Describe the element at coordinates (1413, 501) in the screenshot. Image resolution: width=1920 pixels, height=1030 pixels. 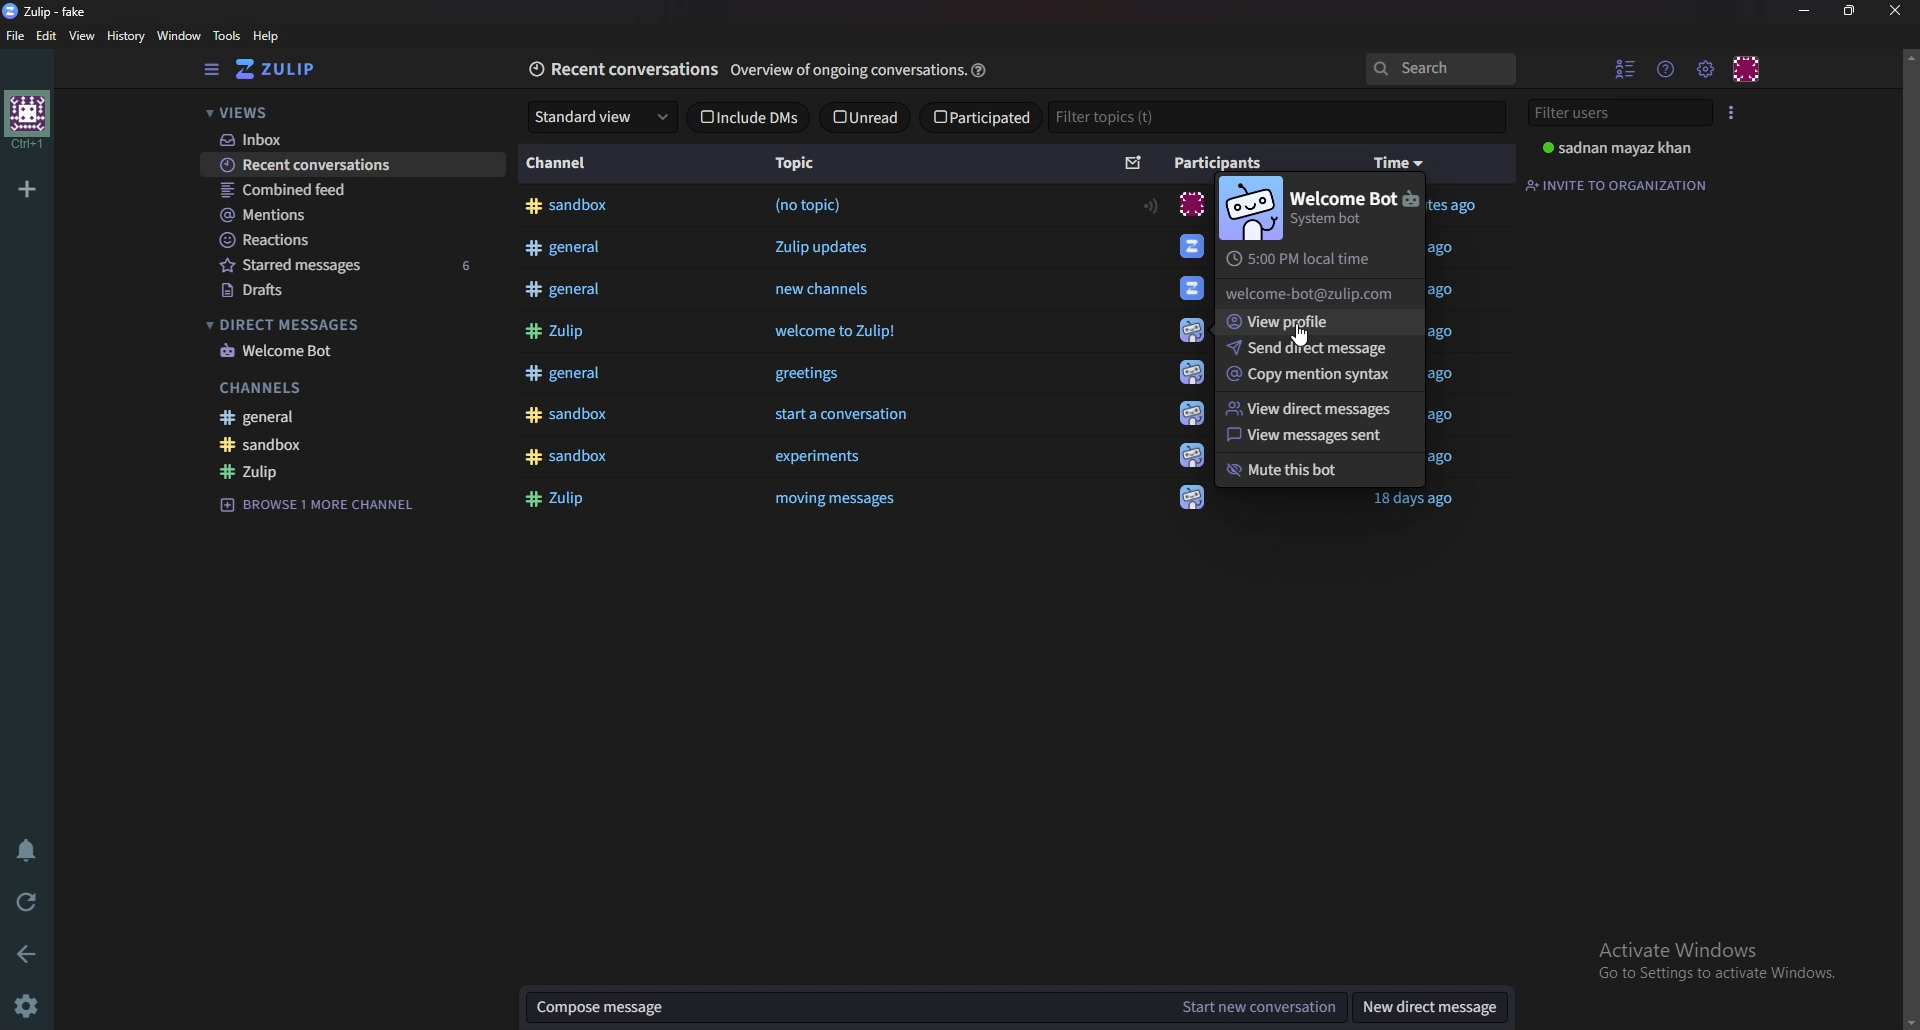
I see `18 days ago` at that location.